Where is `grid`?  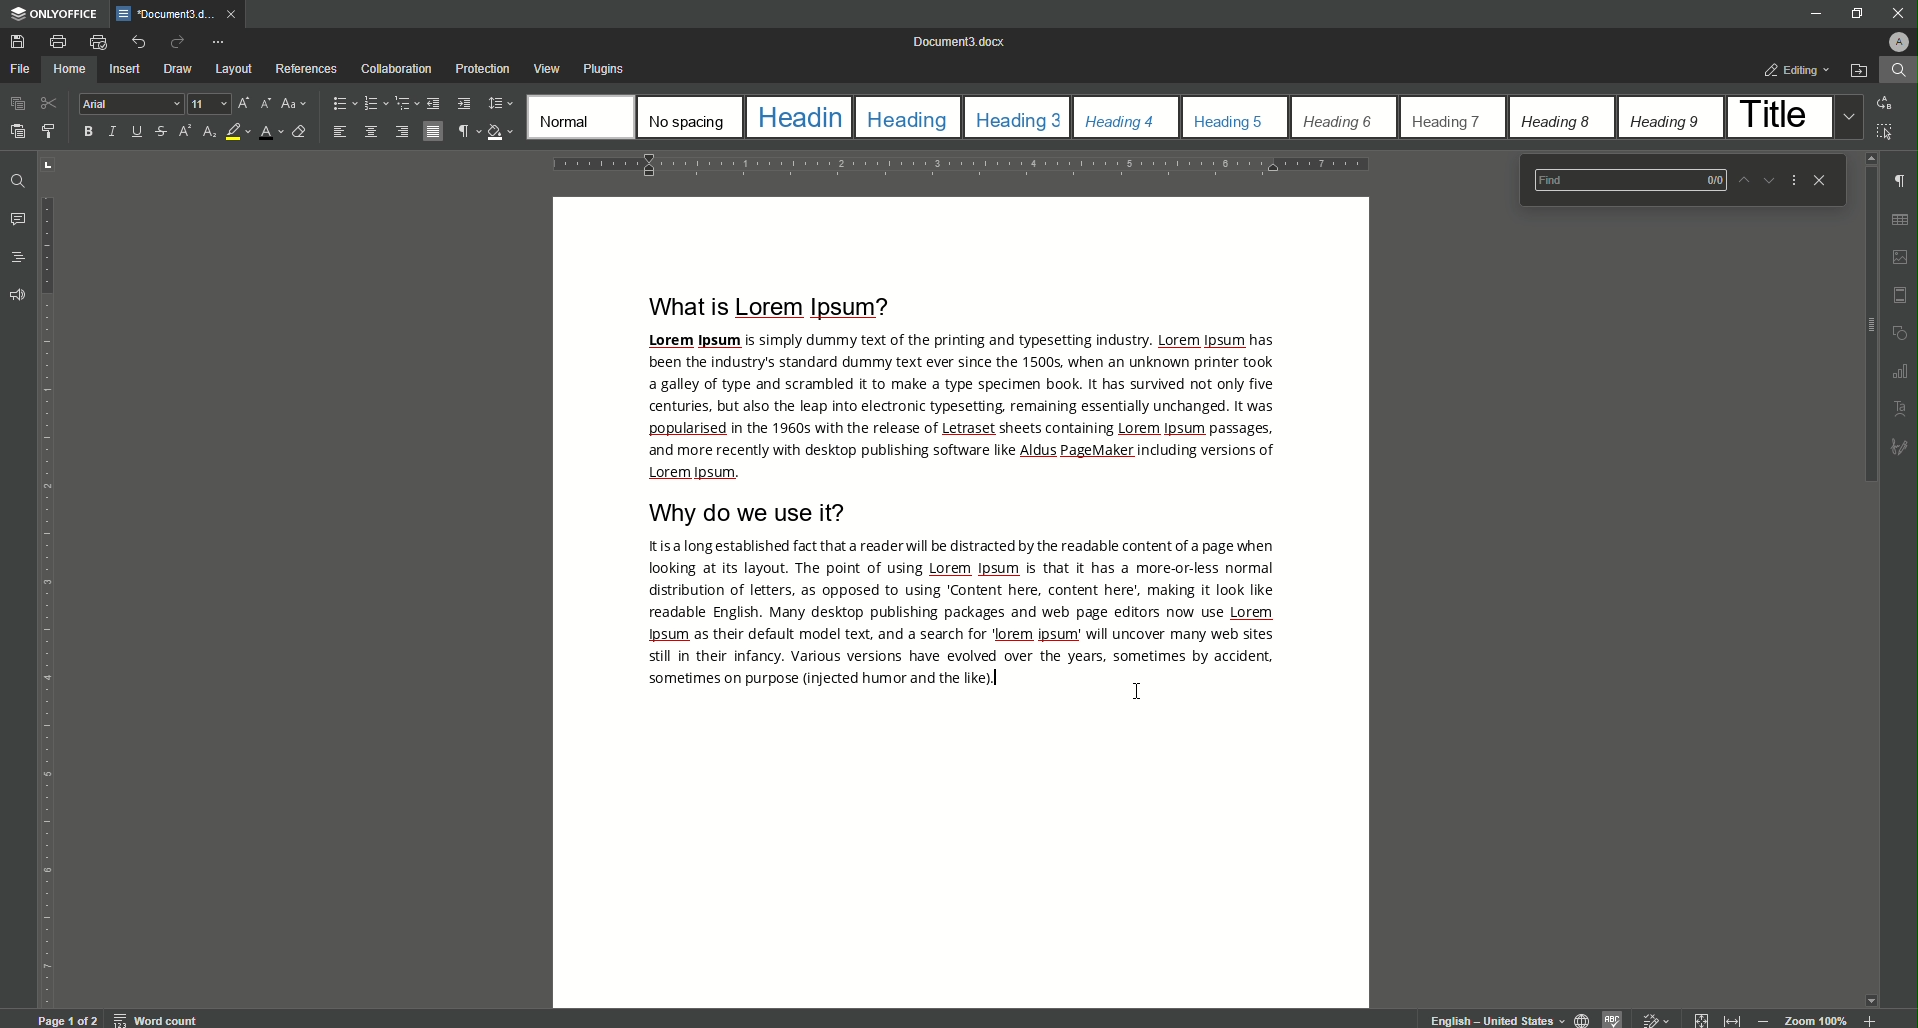
grid is located at coordinates (1901, 216).